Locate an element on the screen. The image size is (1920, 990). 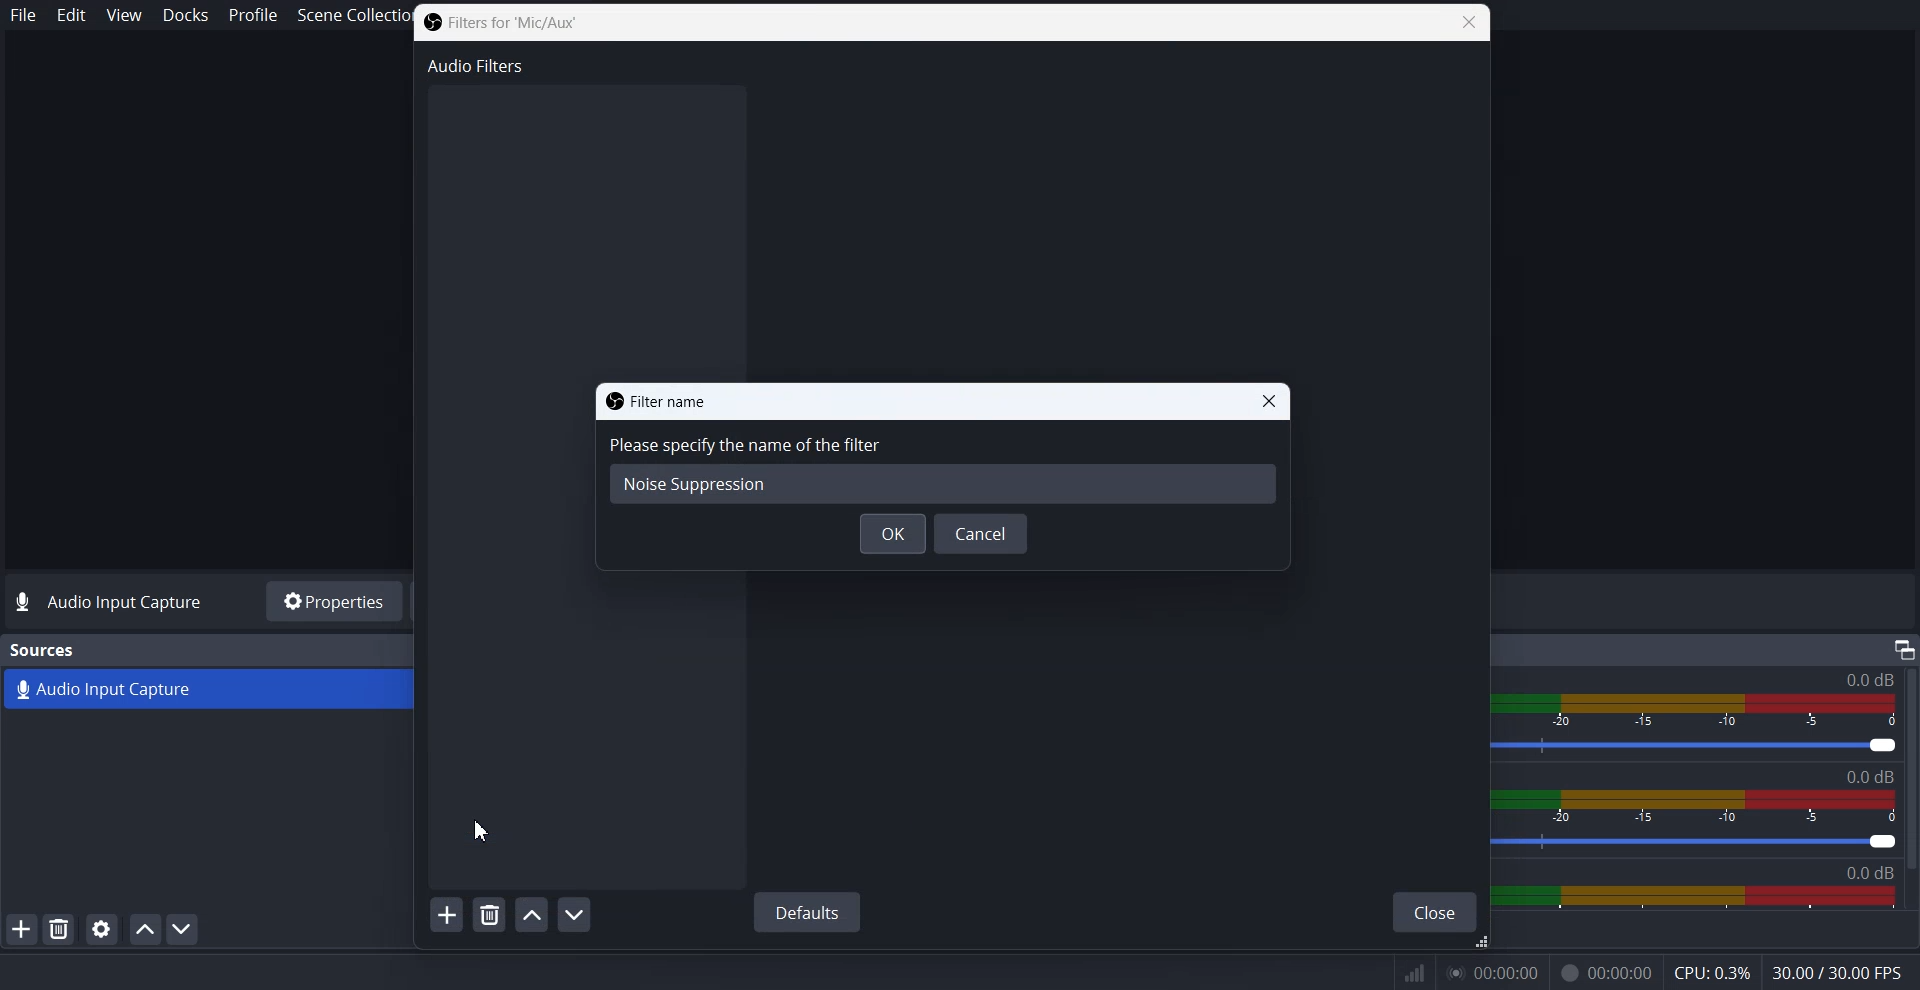
Default is located at coordinates (806, 910).